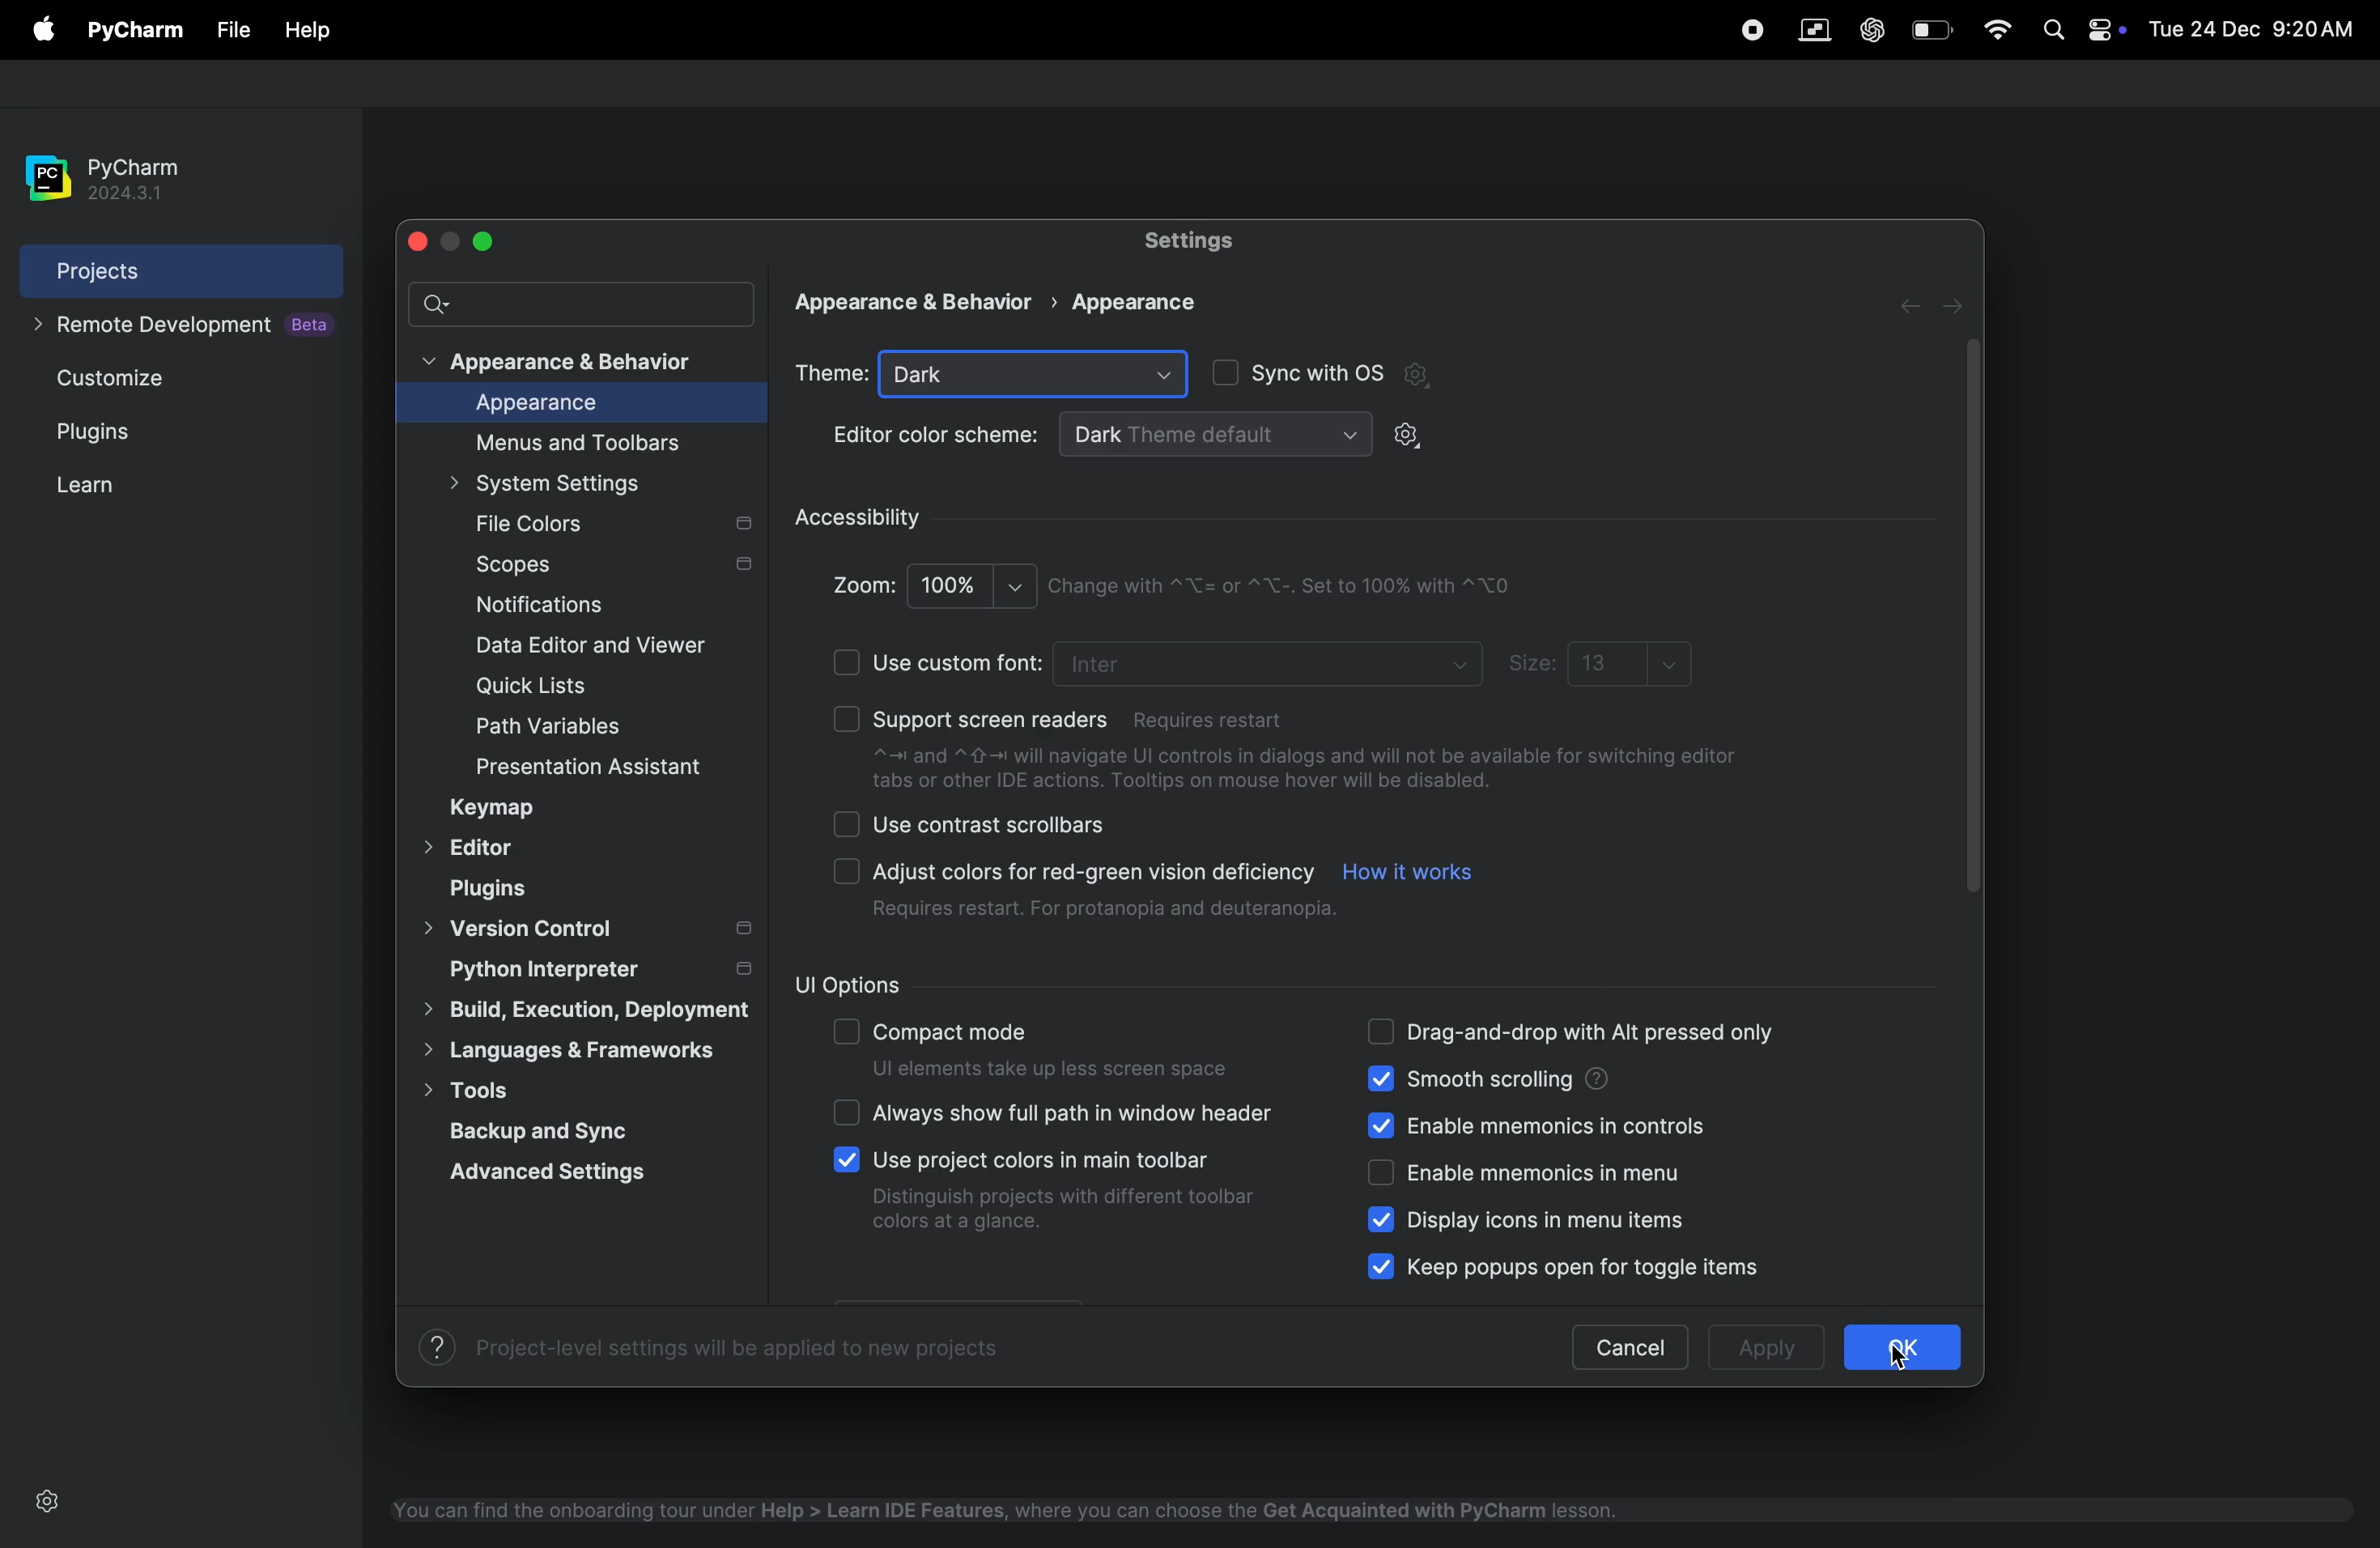  Describe the element at coordinates (548, 688) in the screenshot. I see `Quick lists` at that location.